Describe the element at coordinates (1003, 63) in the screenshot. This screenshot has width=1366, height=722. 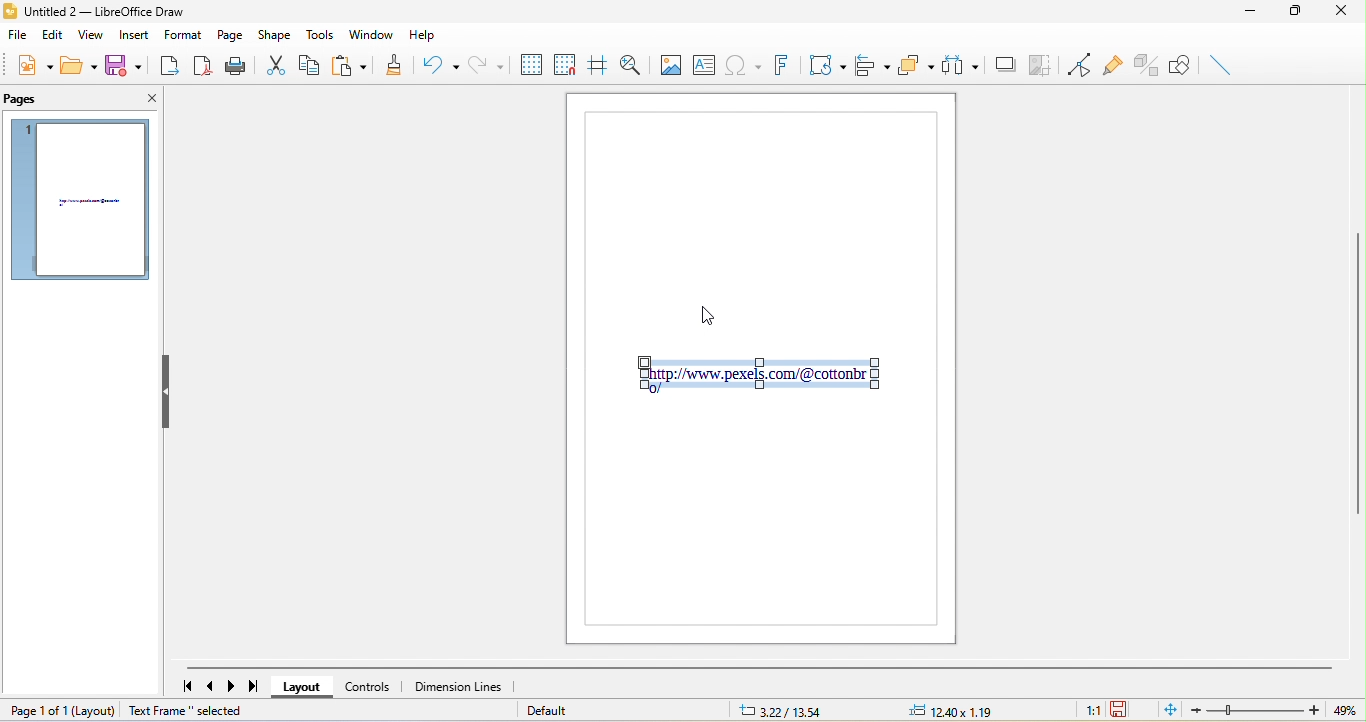
I see `shadow` at that location.